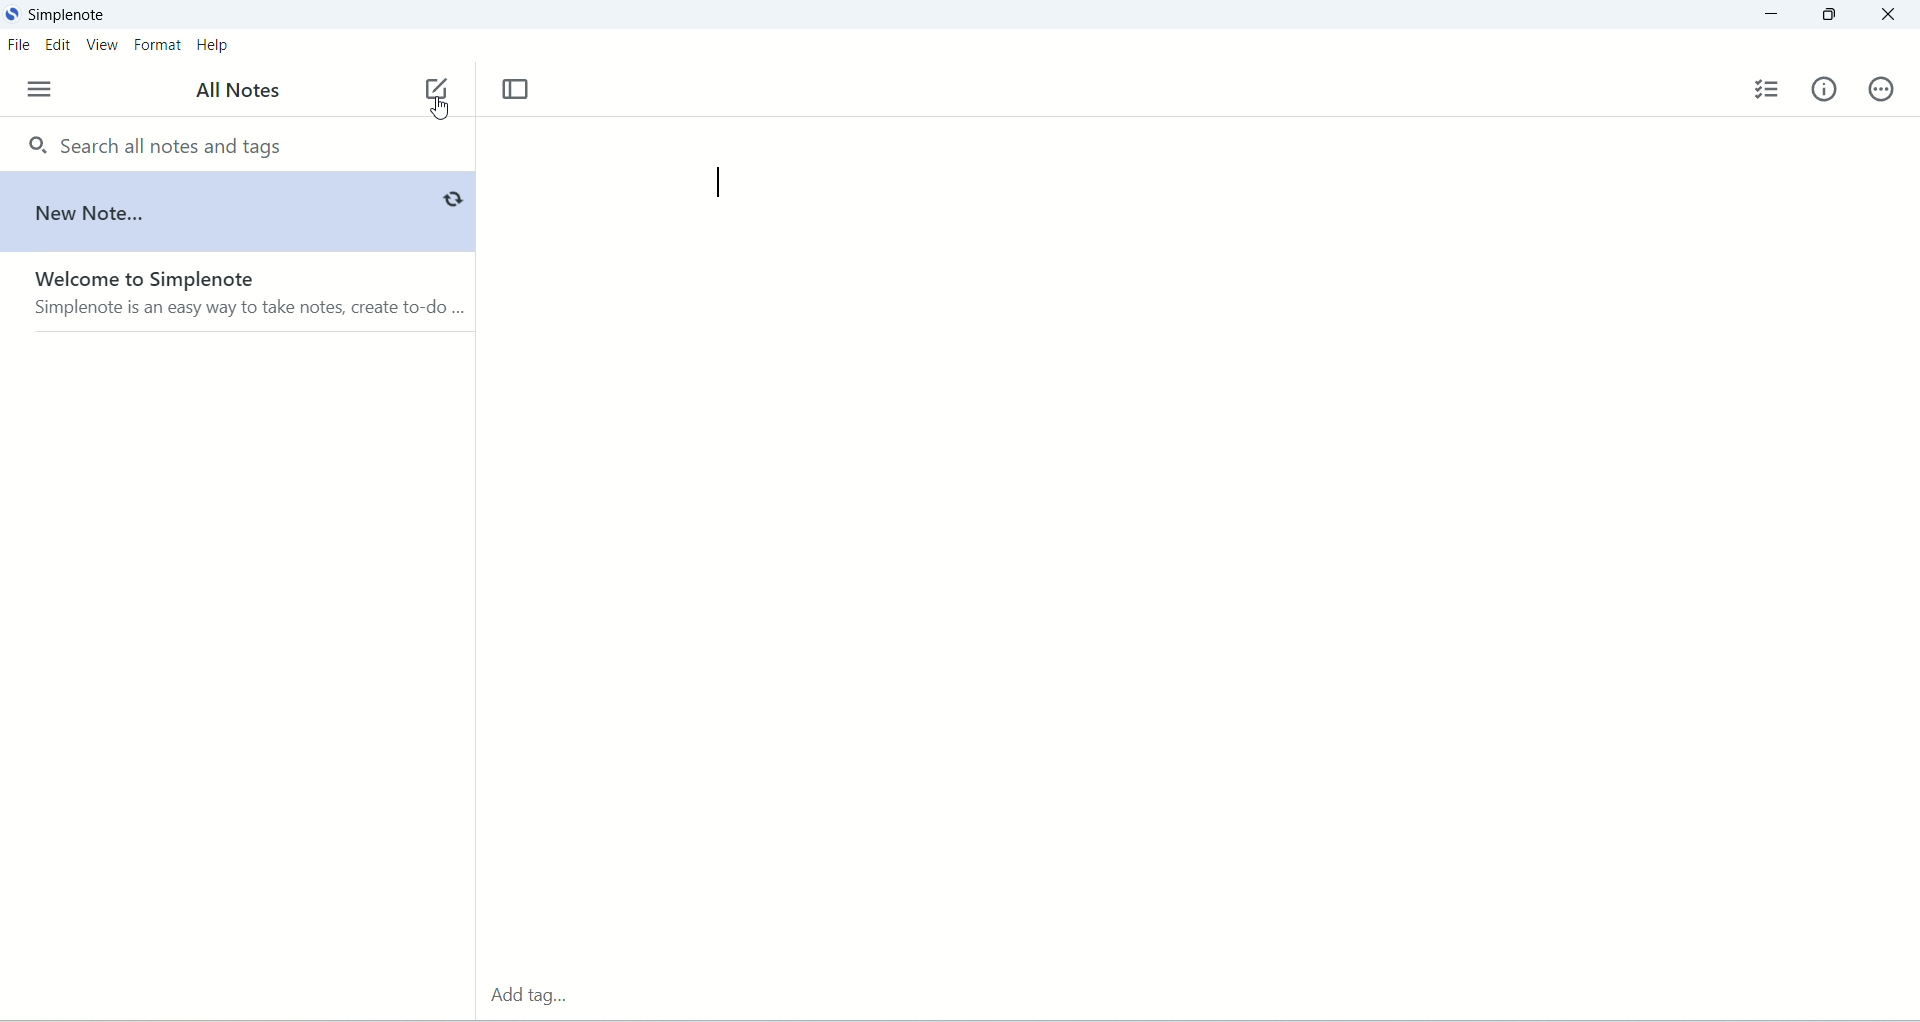 The height and width of the screenshot is (1022, 1920). Describe the element at coordinates (515, 90) in the screenshot. I see `Toggle focus mode` at that location.